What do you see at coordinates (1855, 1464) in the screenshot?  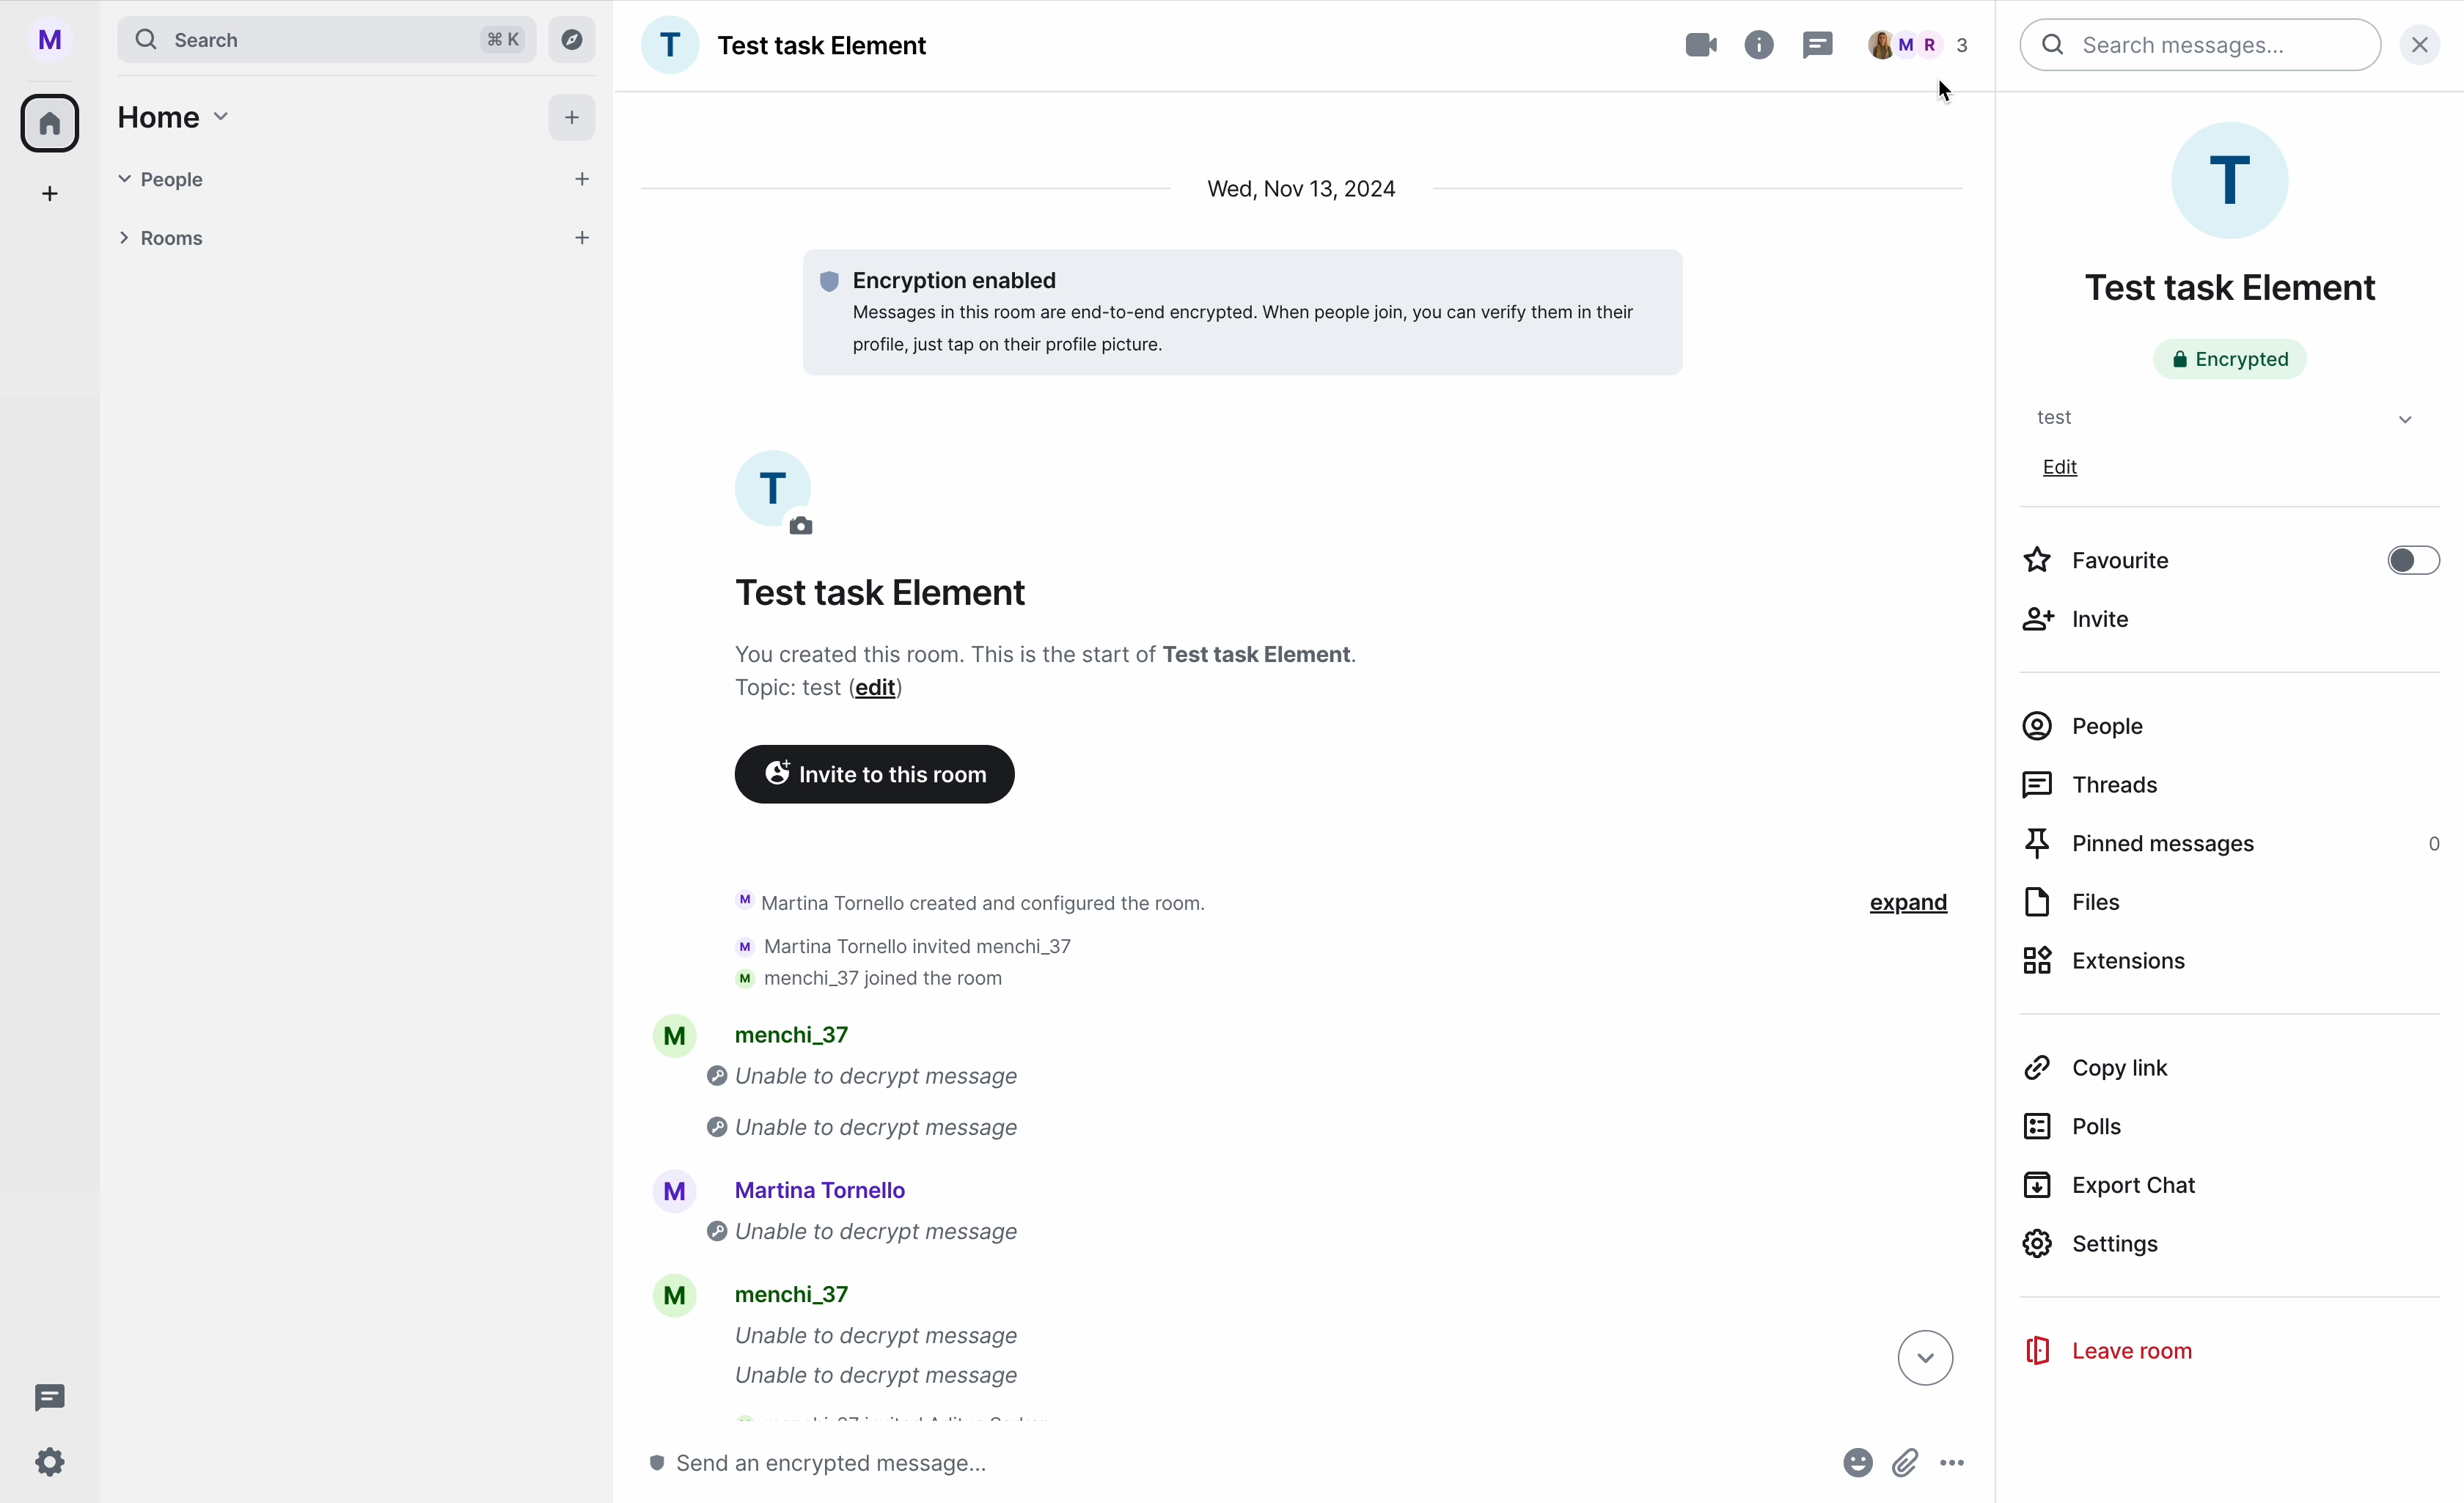 I see `emojis` at bounding box center [1855, 1464].